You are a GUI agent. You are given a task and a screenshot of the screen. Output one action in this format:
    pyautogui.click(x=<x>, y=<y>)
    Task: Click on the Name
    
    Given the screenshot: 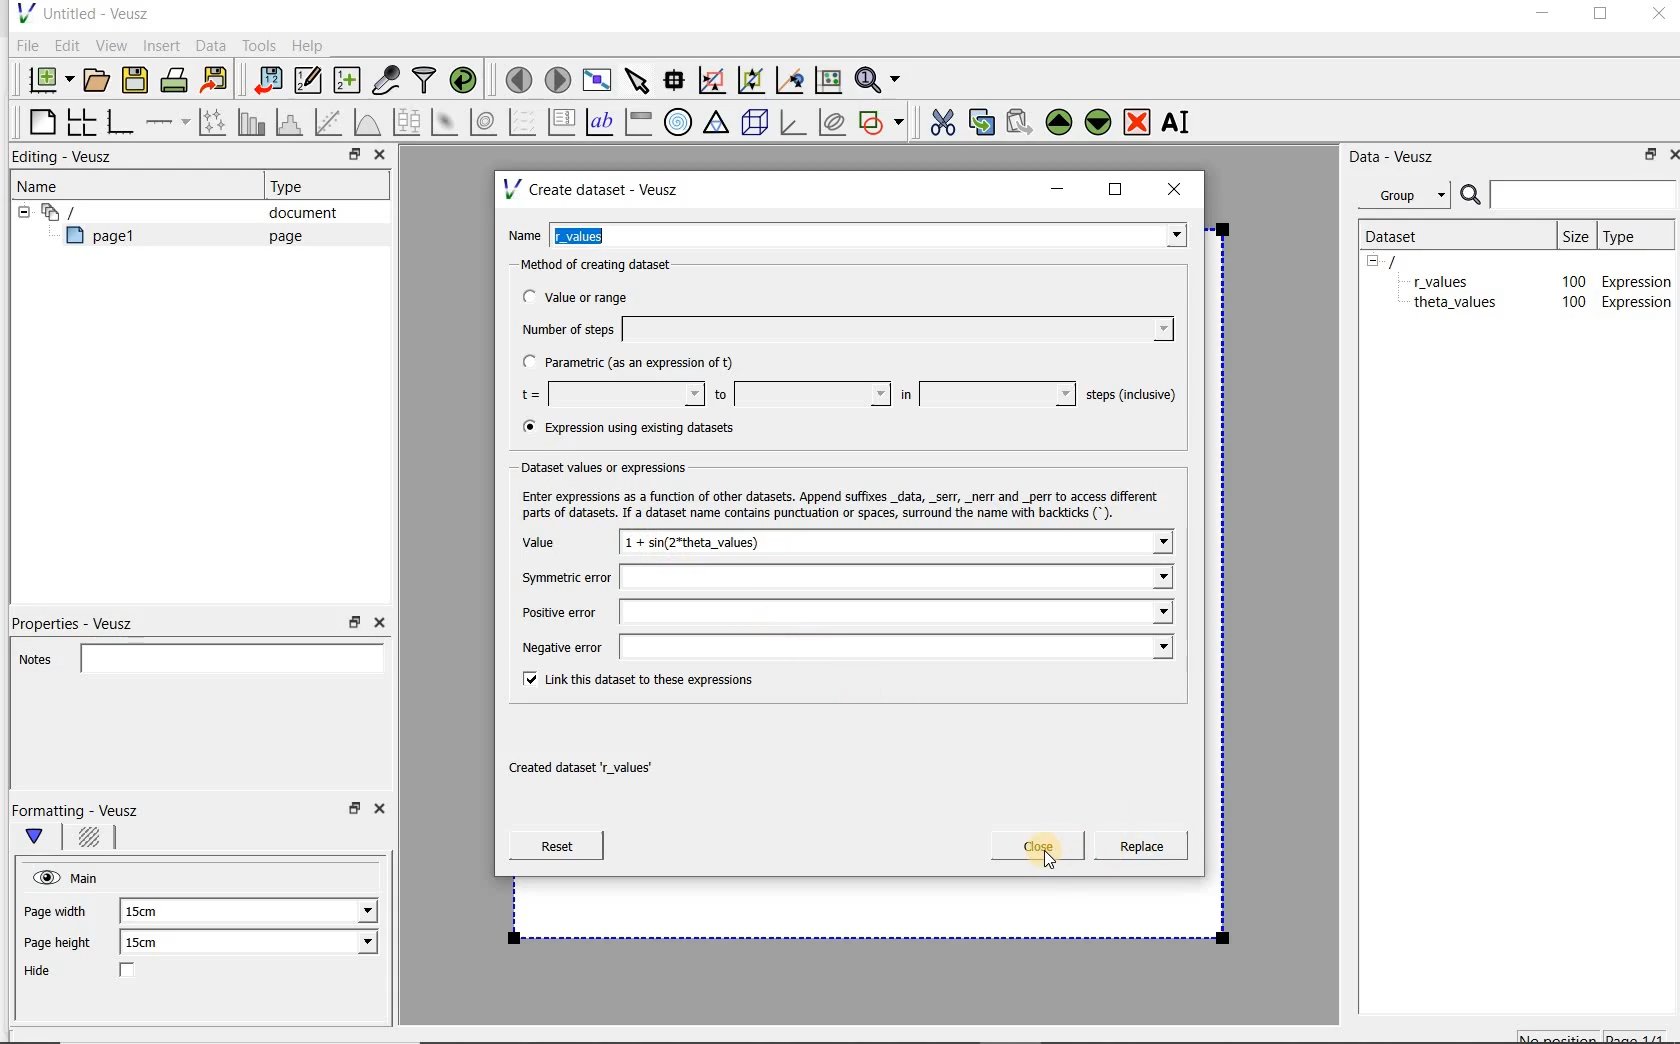 What is the action you would take?
    pyautogui.click(x=524, y=233)
    